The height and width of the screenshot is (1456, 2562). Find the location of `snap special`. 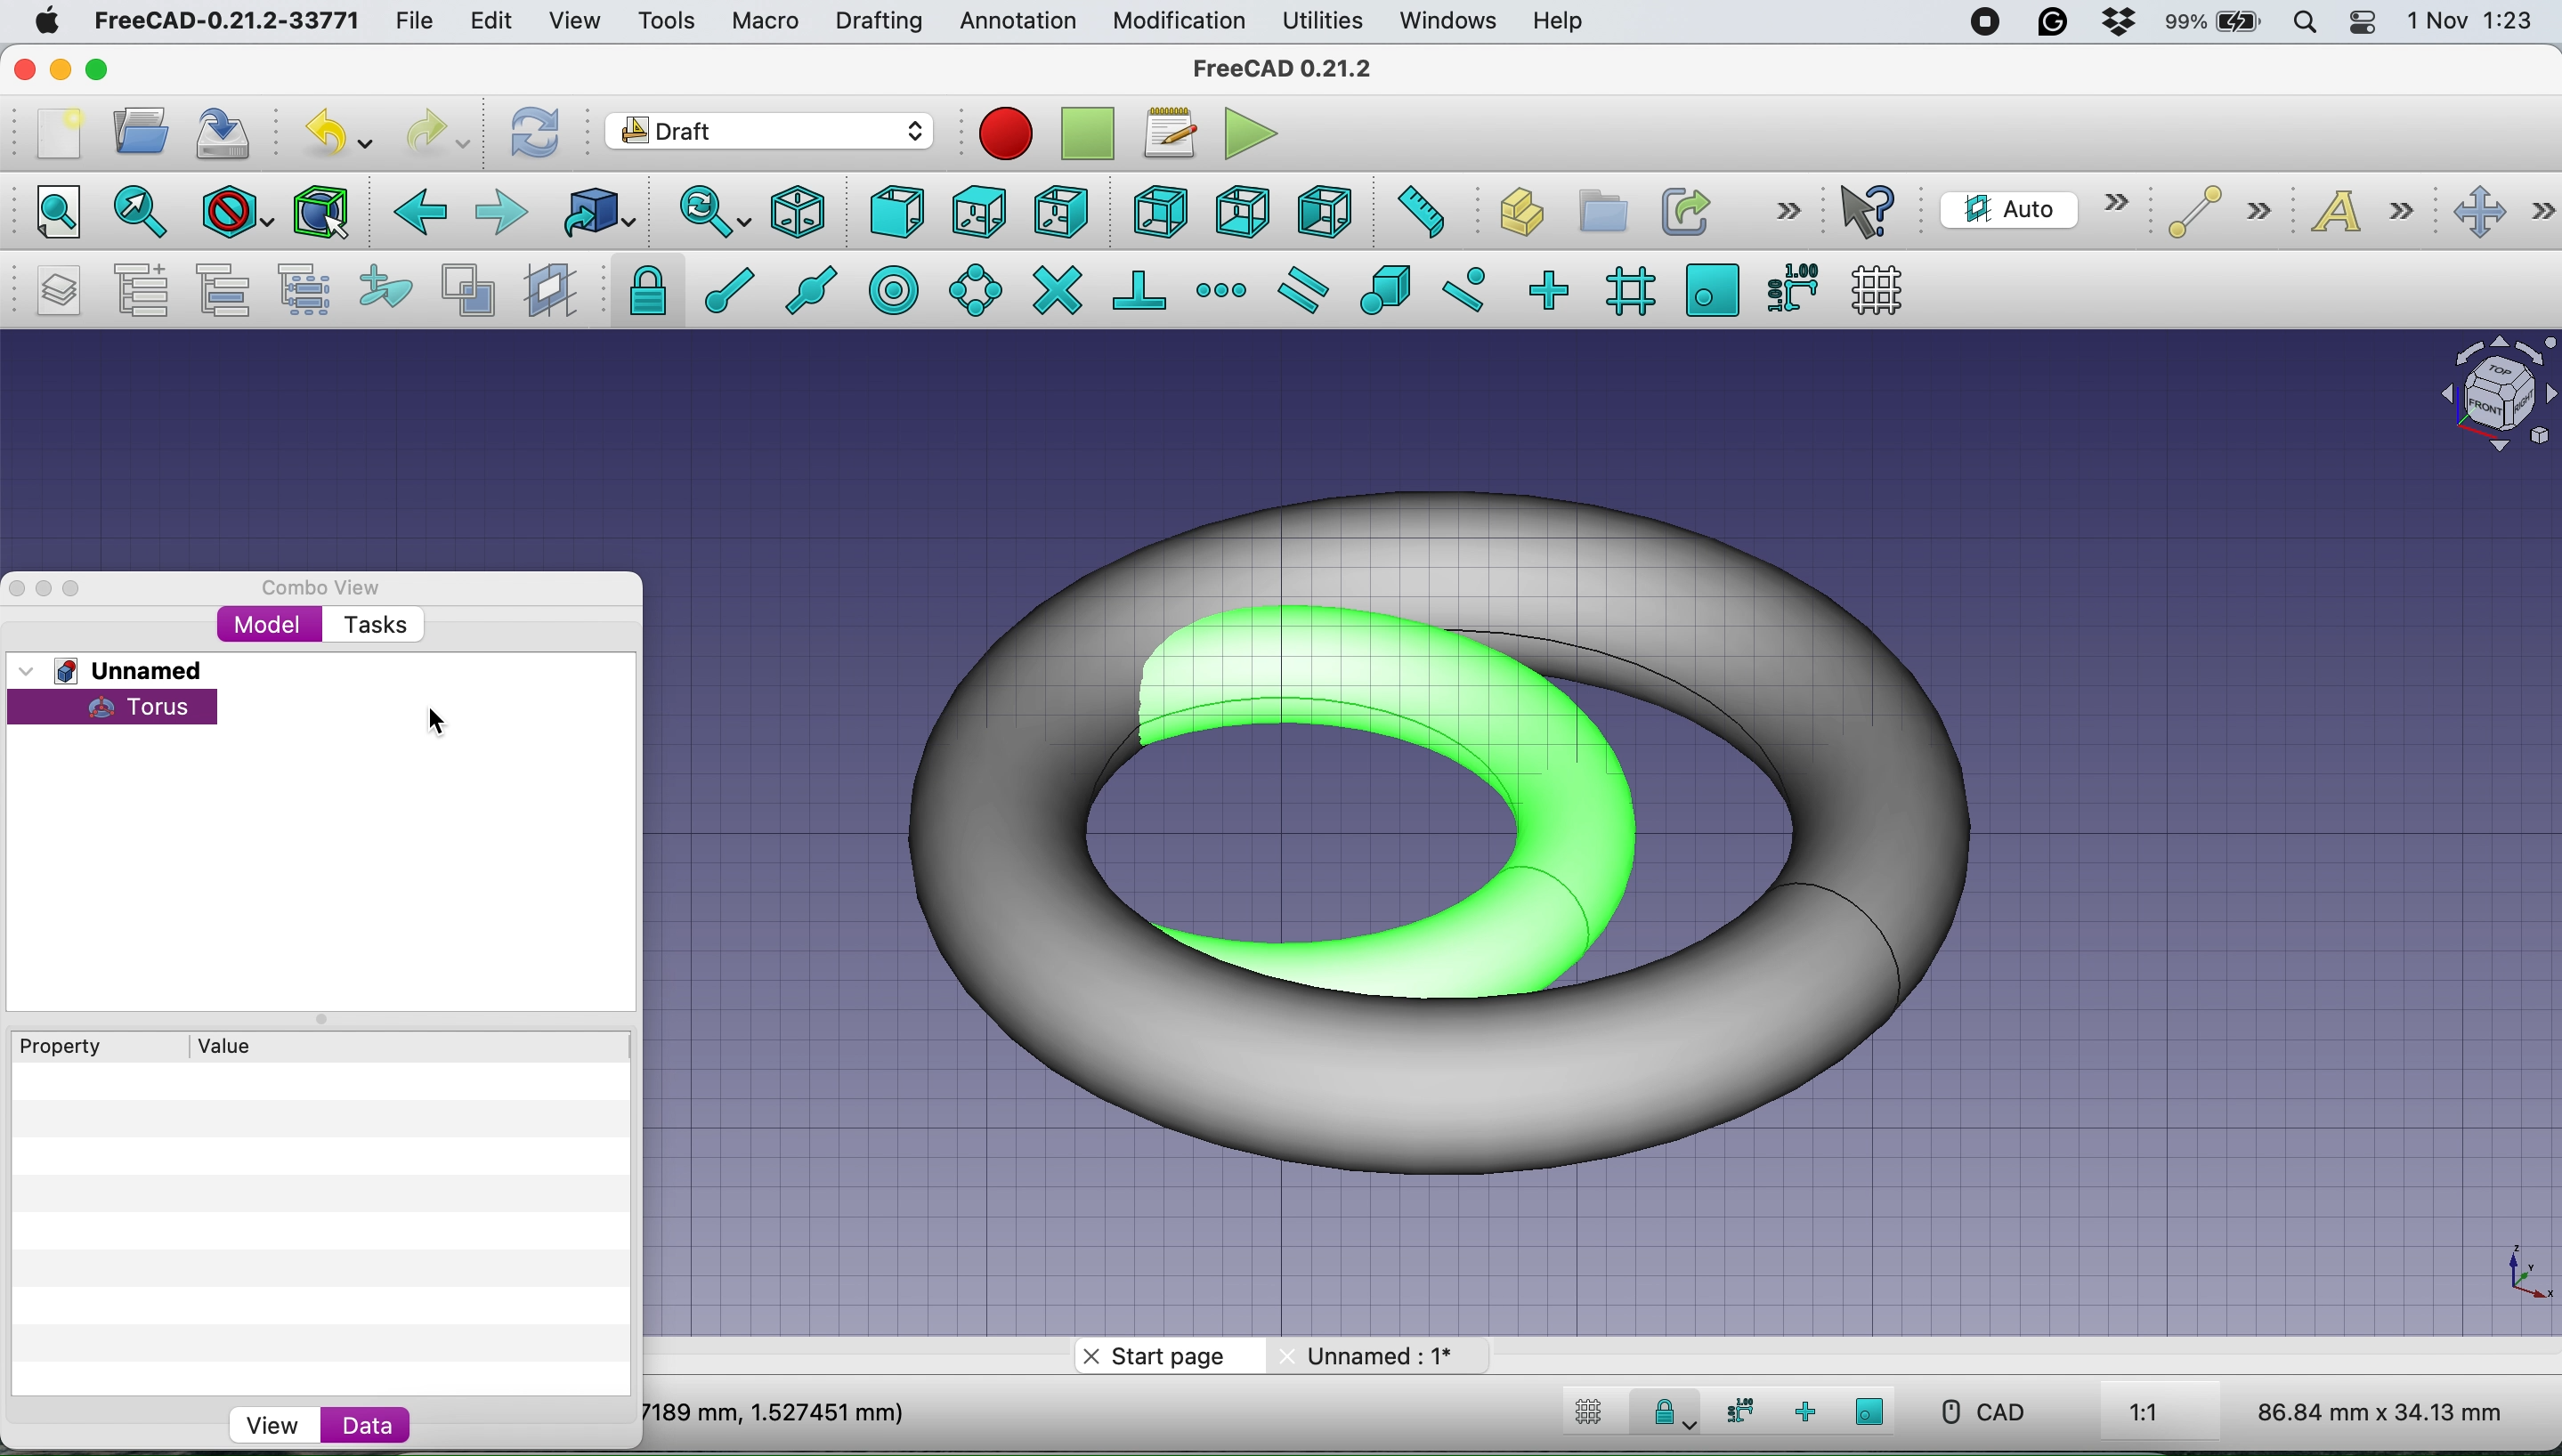

snap special is located at coordinates (1387, 290).